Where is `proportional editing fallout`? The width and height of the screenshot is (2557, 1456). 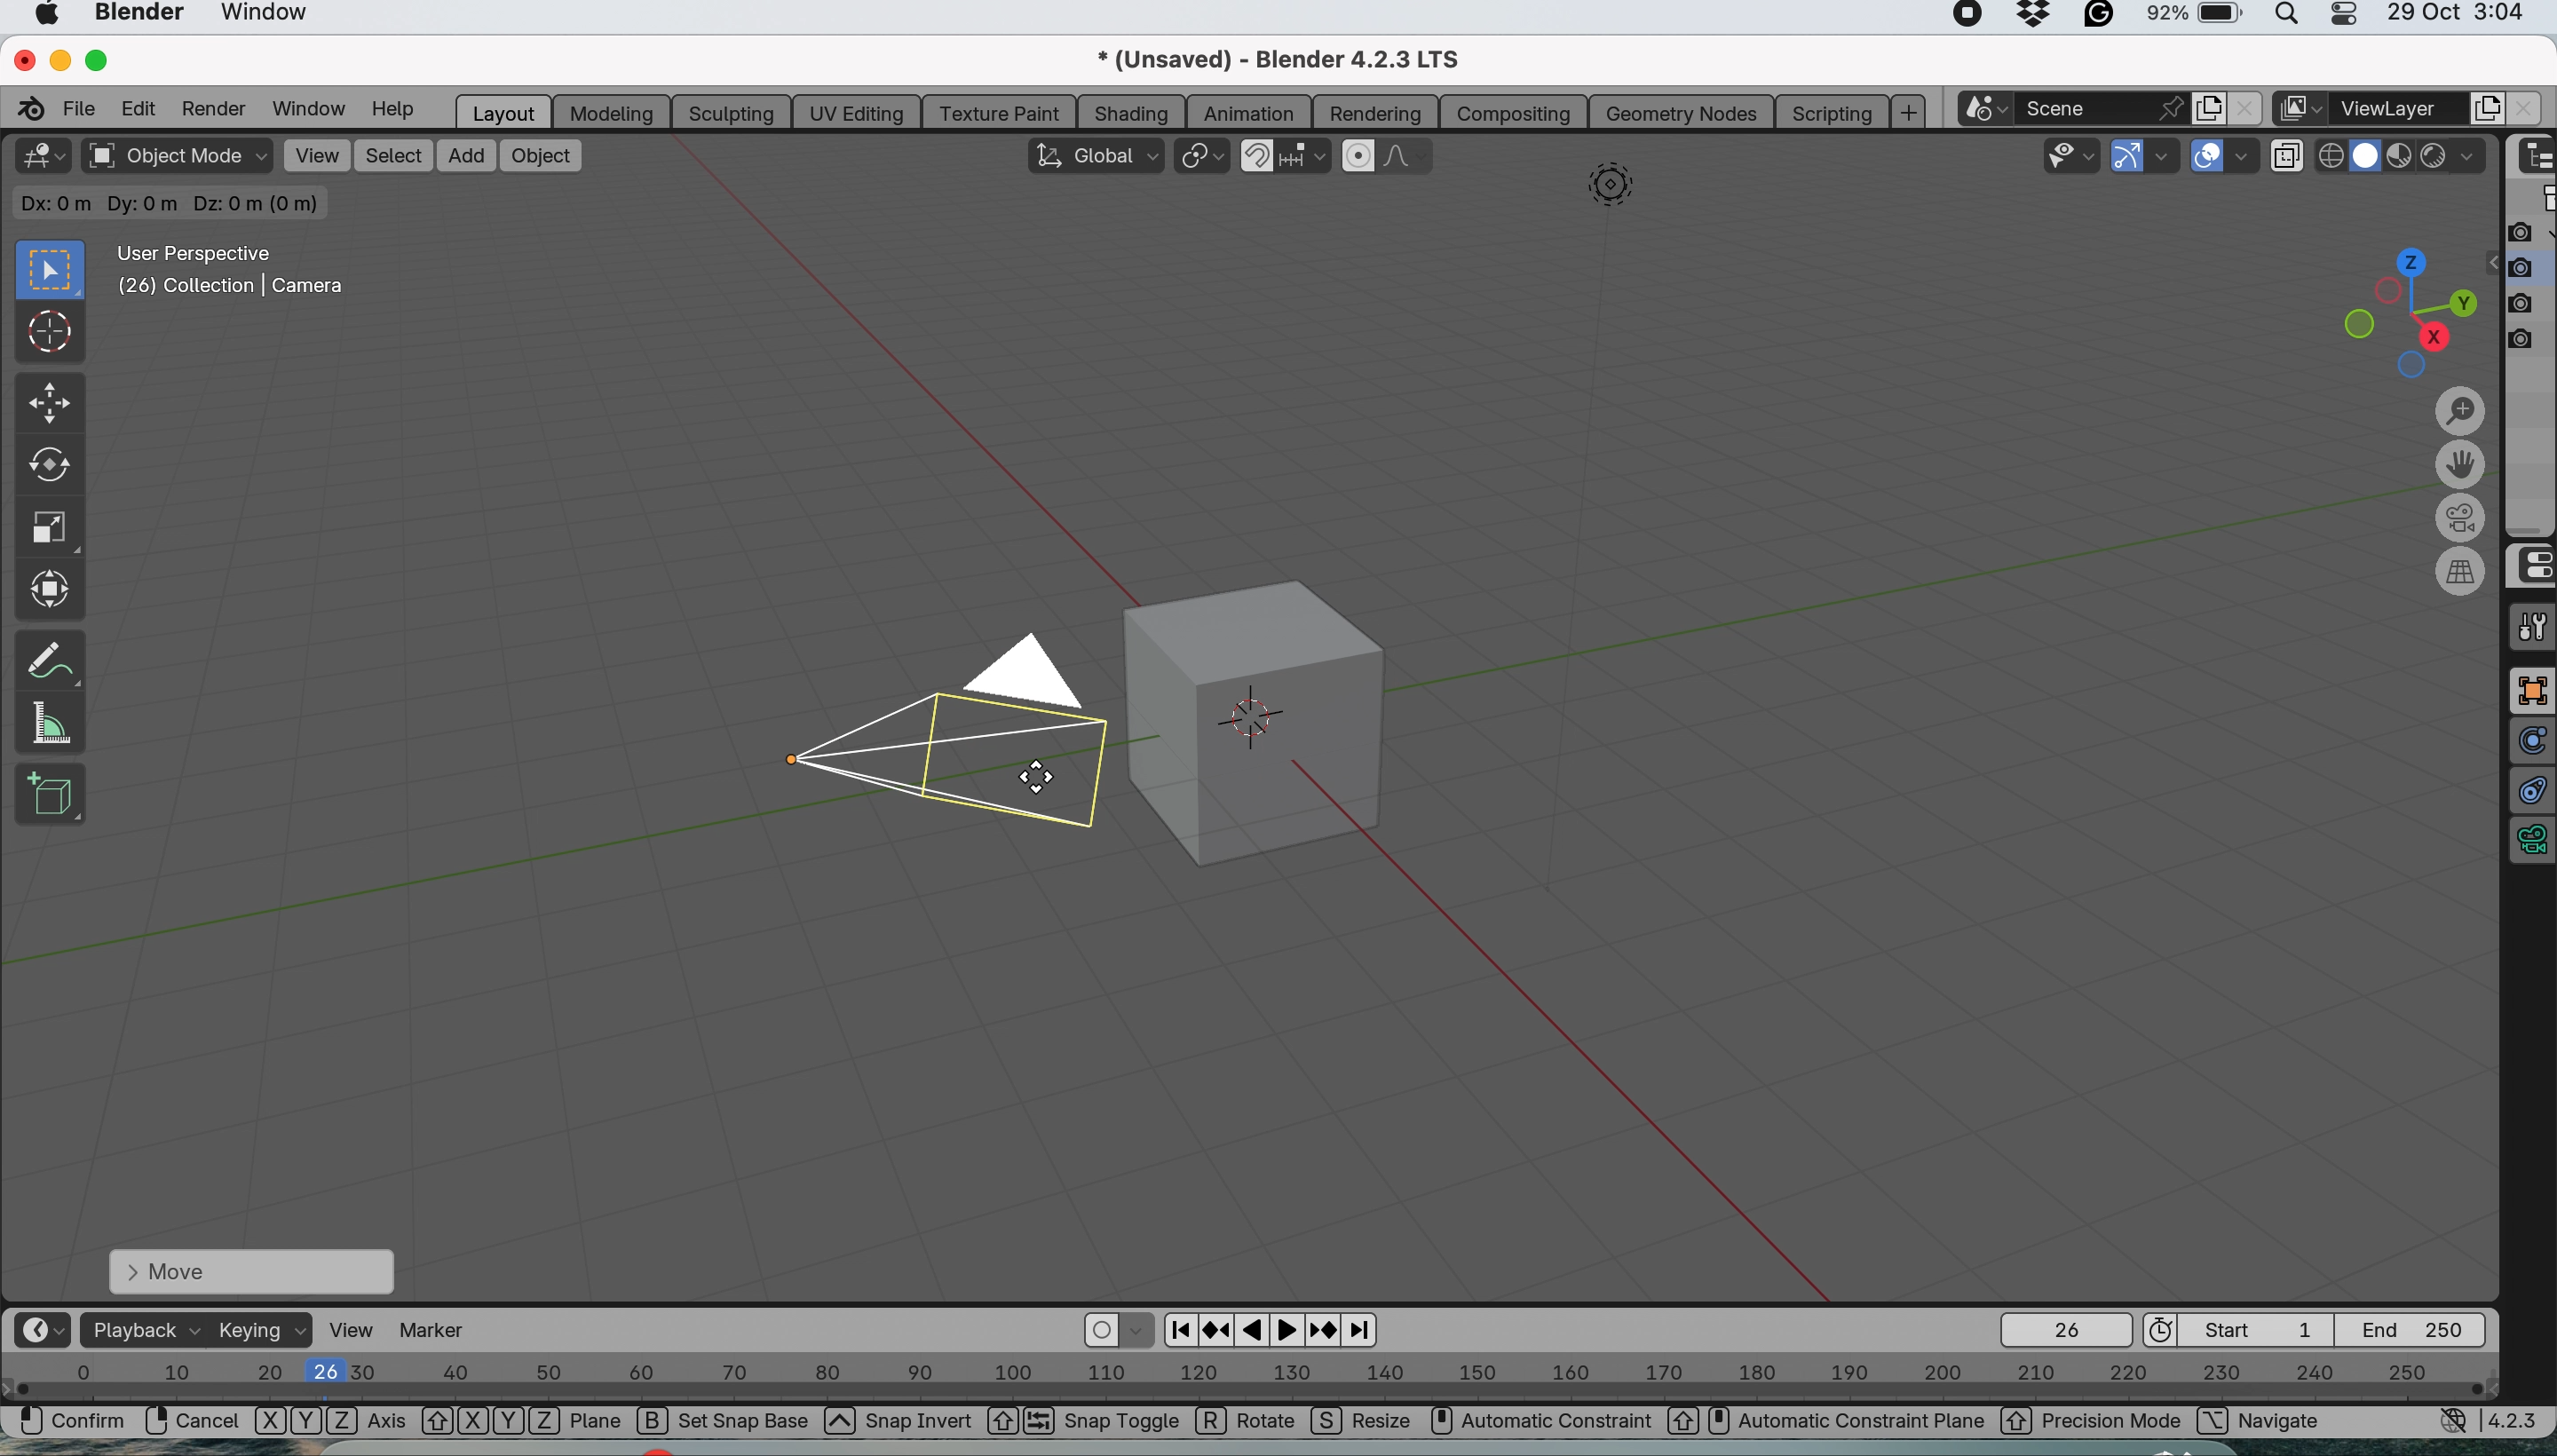
proportional editing fallout is located at coordinates (1411, 157).